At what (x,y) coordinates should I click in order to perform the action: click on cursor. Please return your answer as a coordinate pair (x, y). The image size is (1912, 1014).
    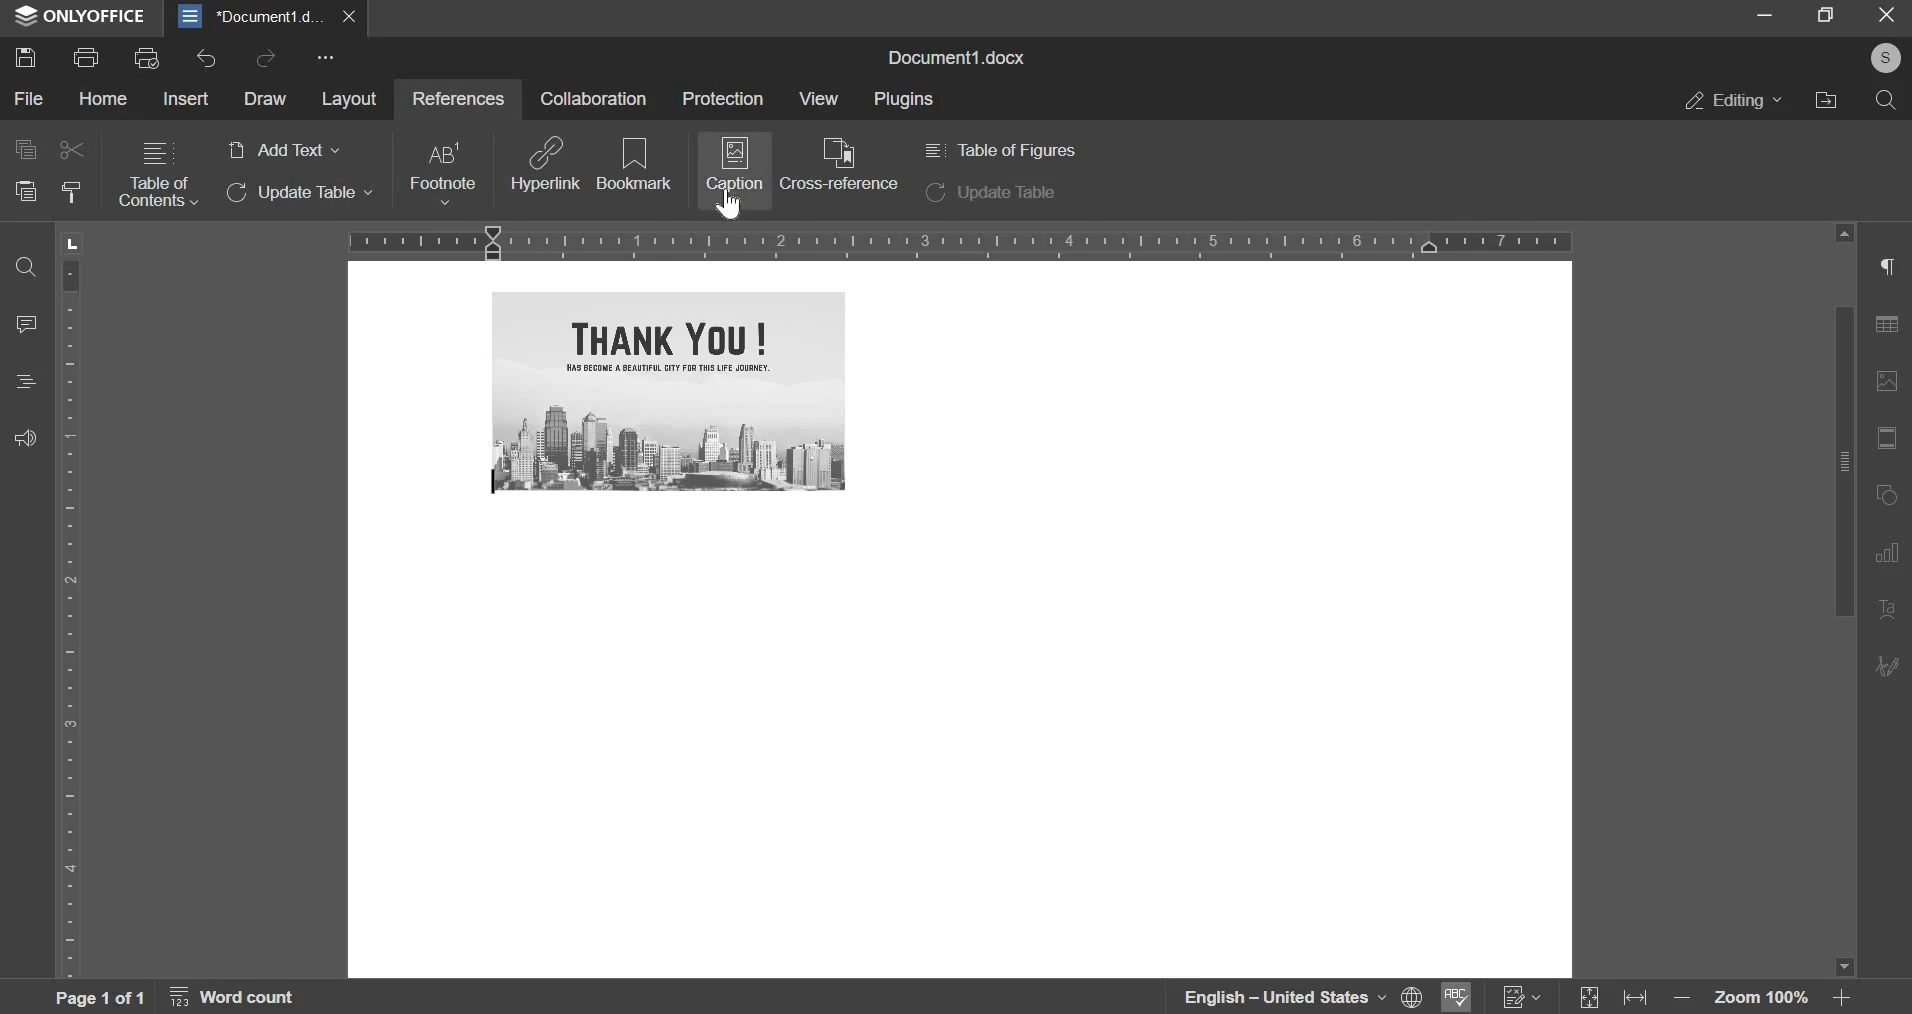
    Looking at the image, I should click on (729, 205).